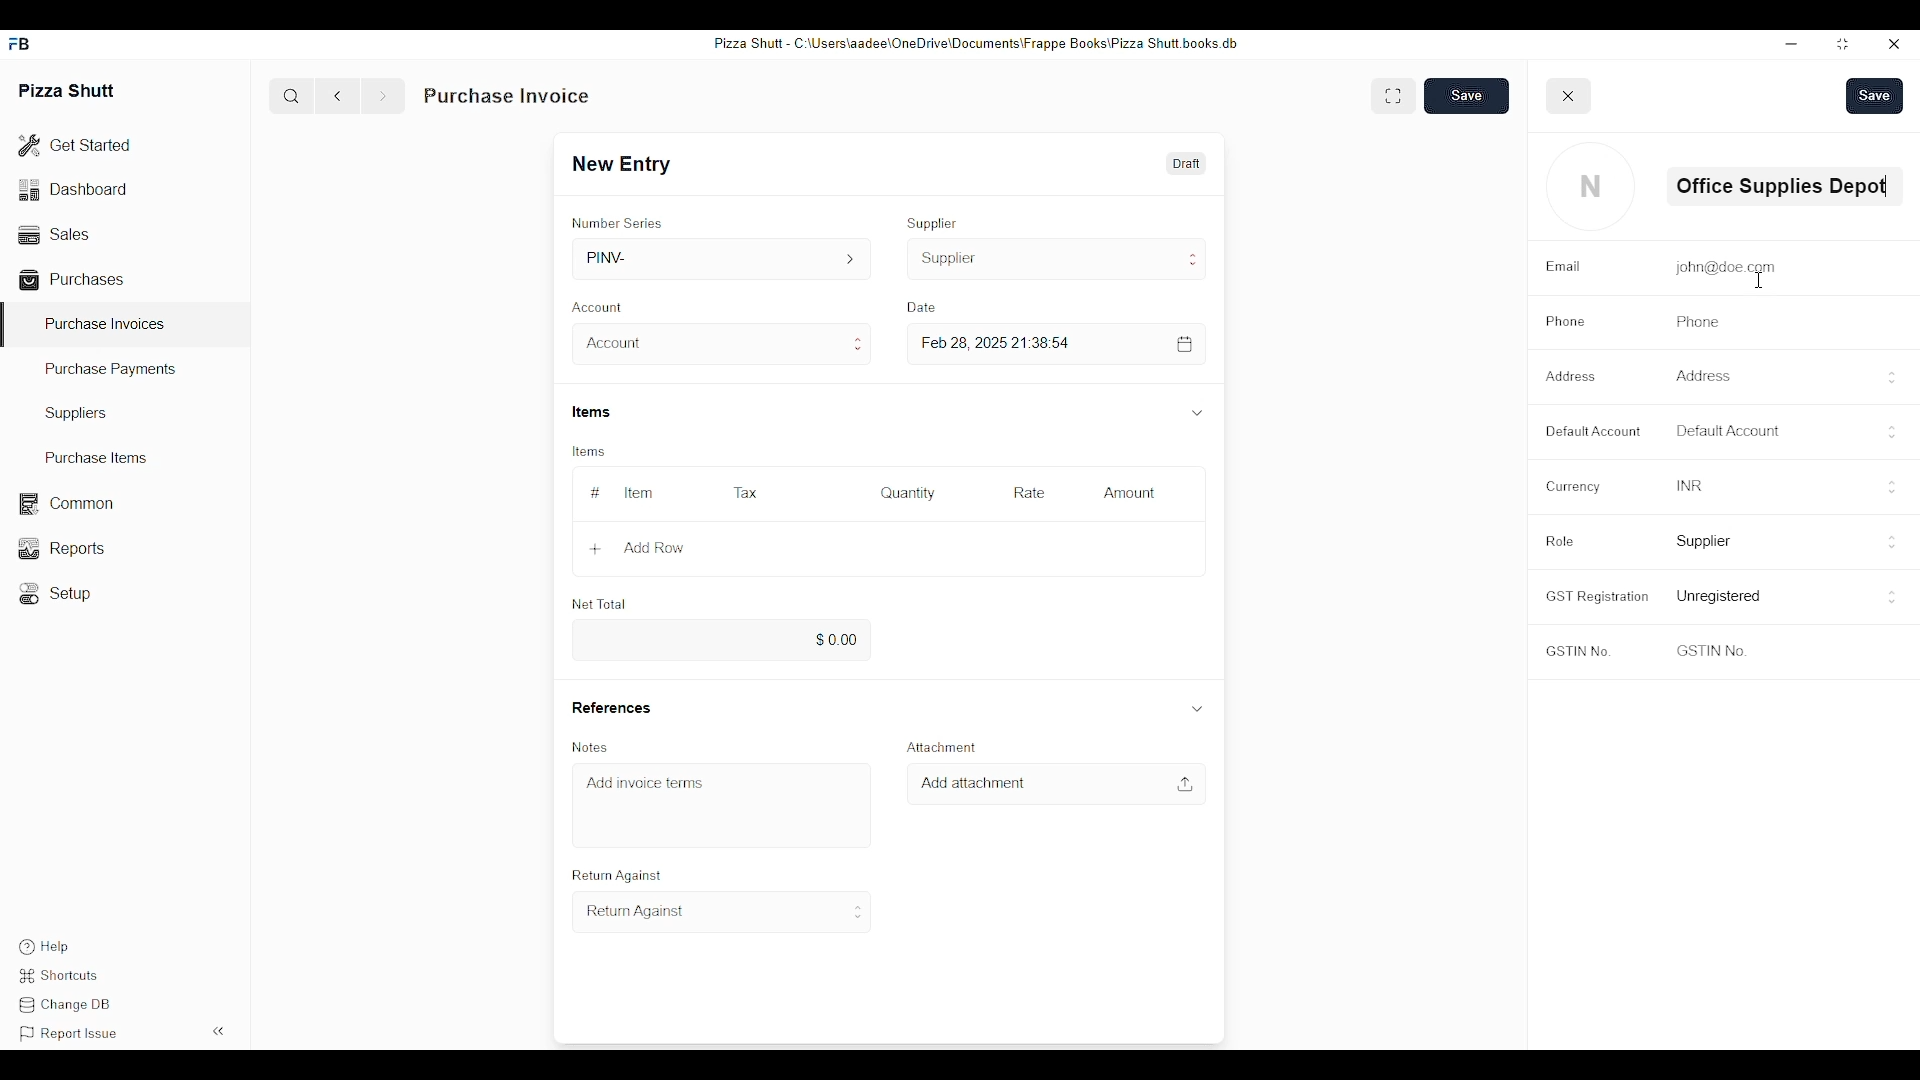  I want to click on Notes, so click(593, 747).